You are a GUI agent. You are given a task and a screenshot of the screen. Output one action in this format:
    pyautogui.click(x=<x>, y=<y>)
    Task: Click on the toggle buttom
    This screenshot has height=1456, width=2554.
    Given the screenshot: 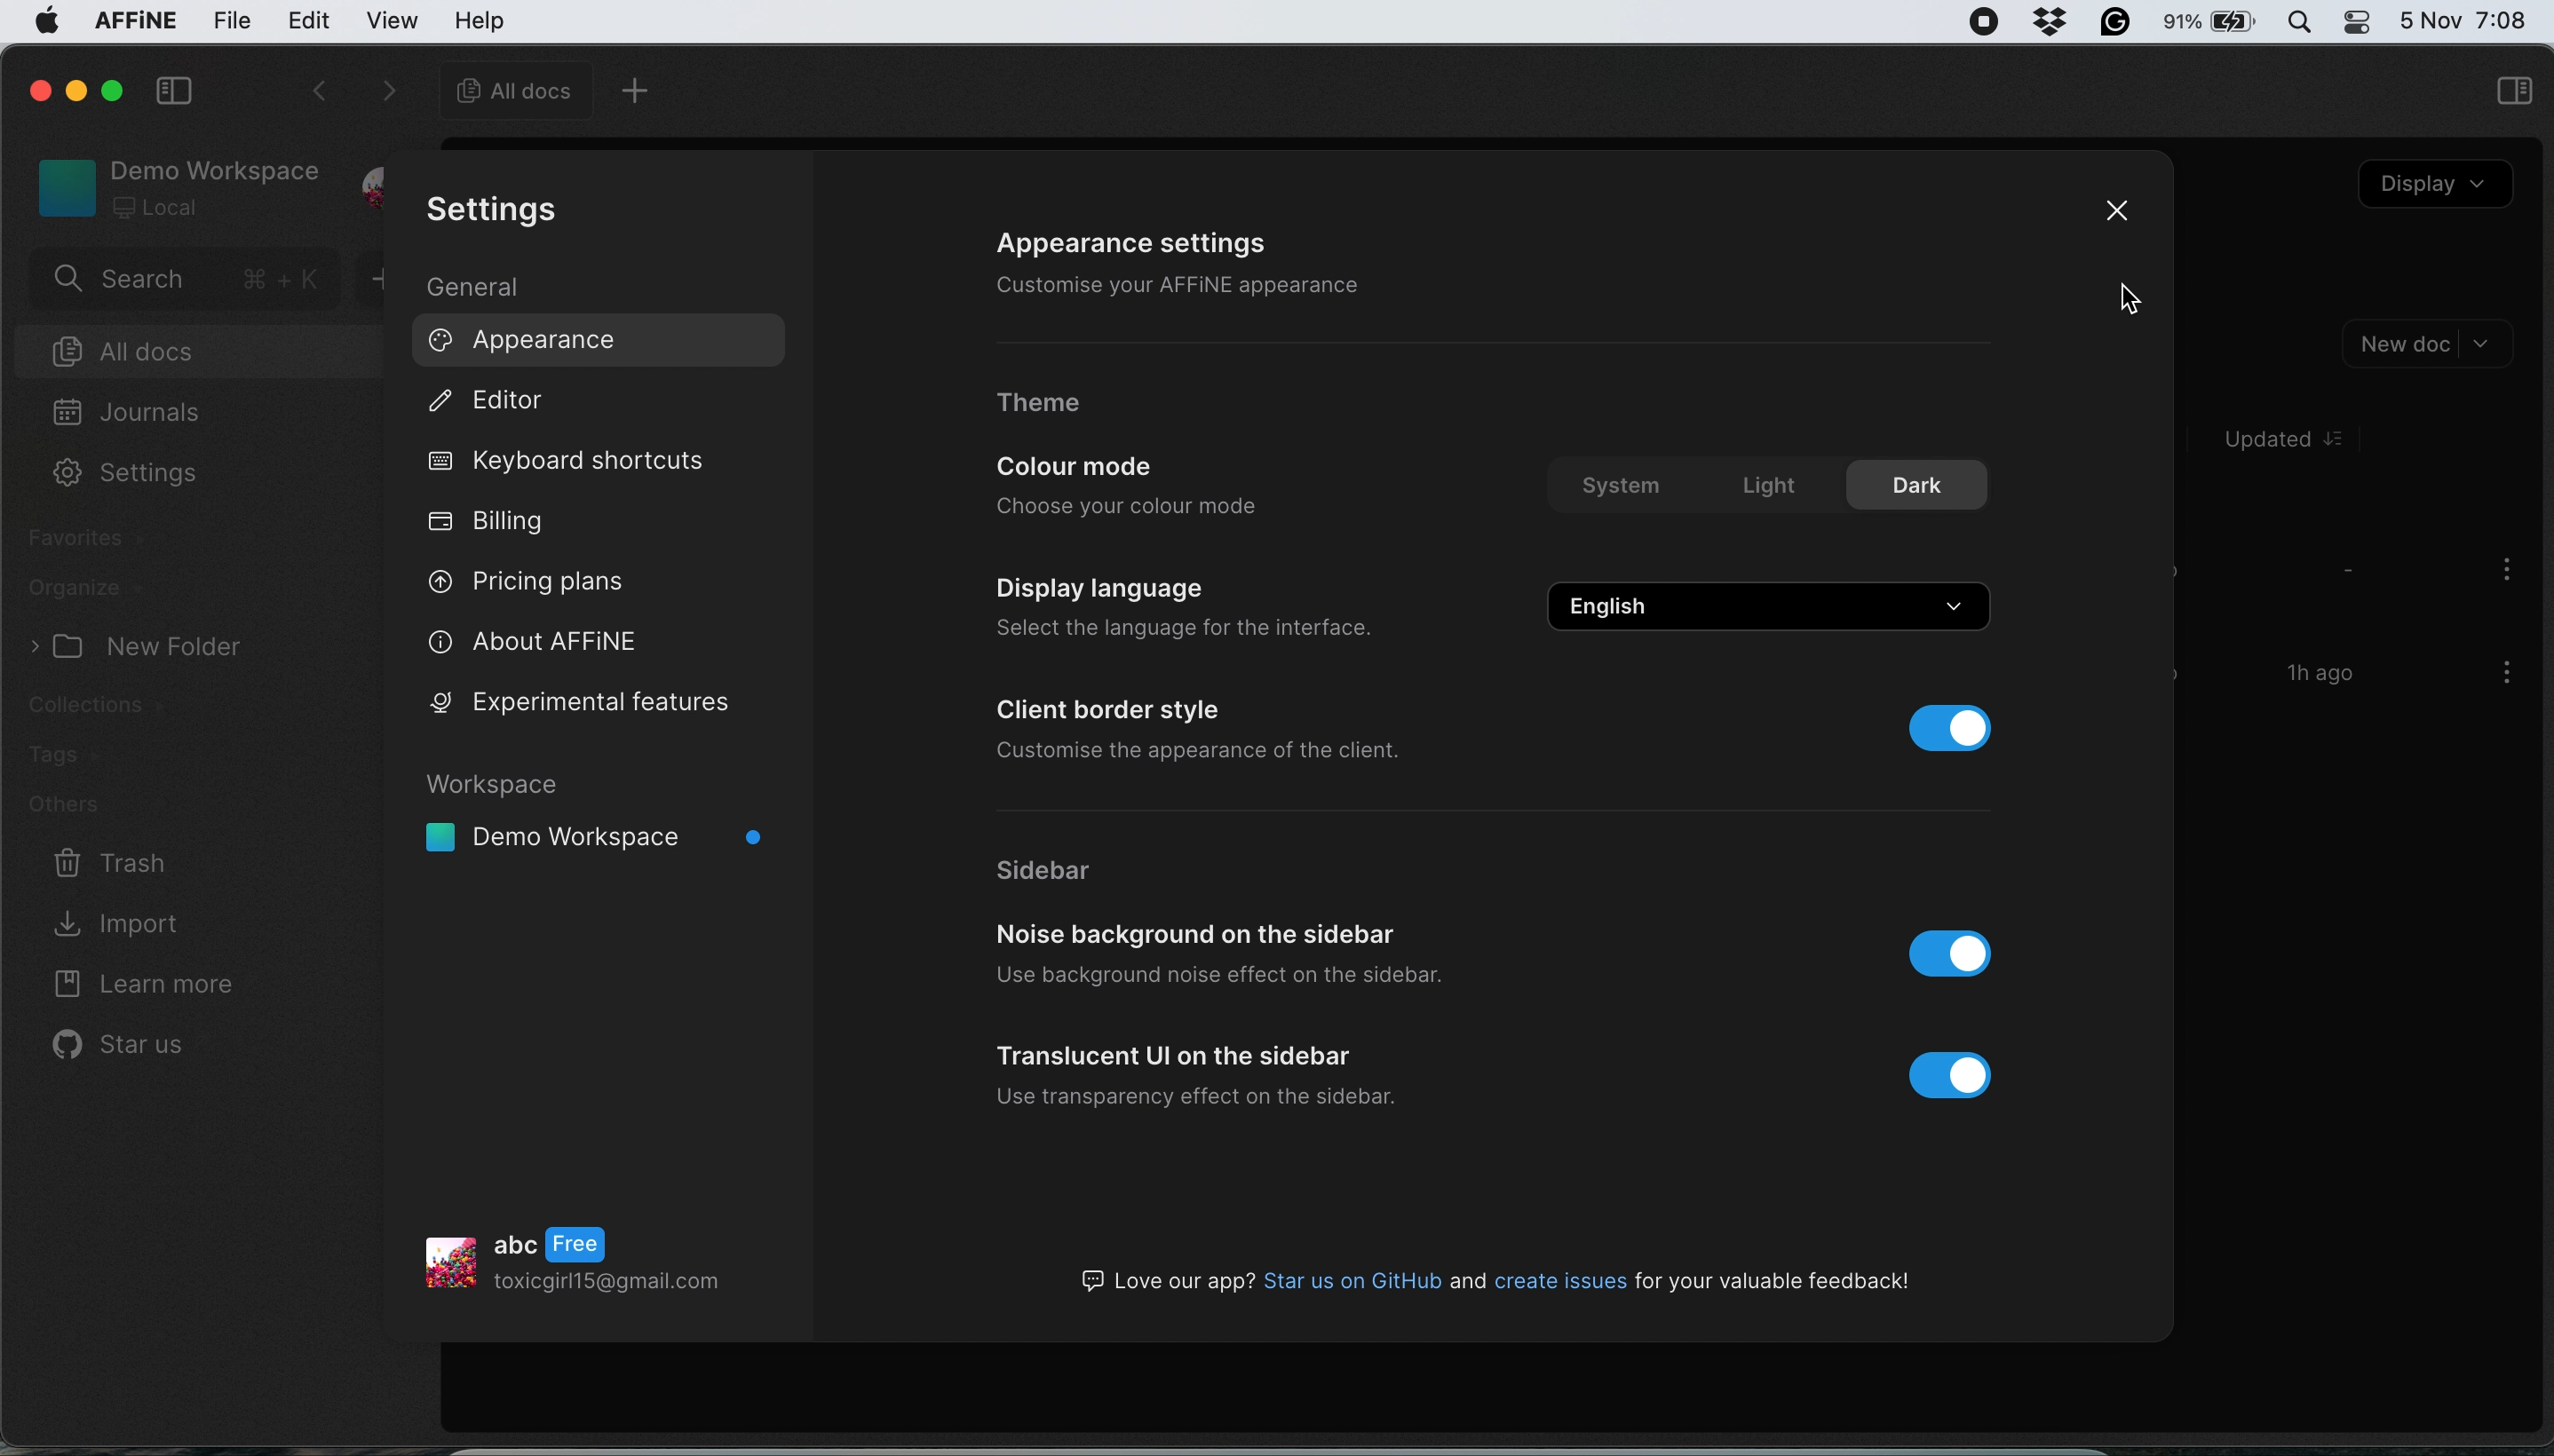 What is the action you would take?
    pyautogui.click(x=1959, y=733)
    